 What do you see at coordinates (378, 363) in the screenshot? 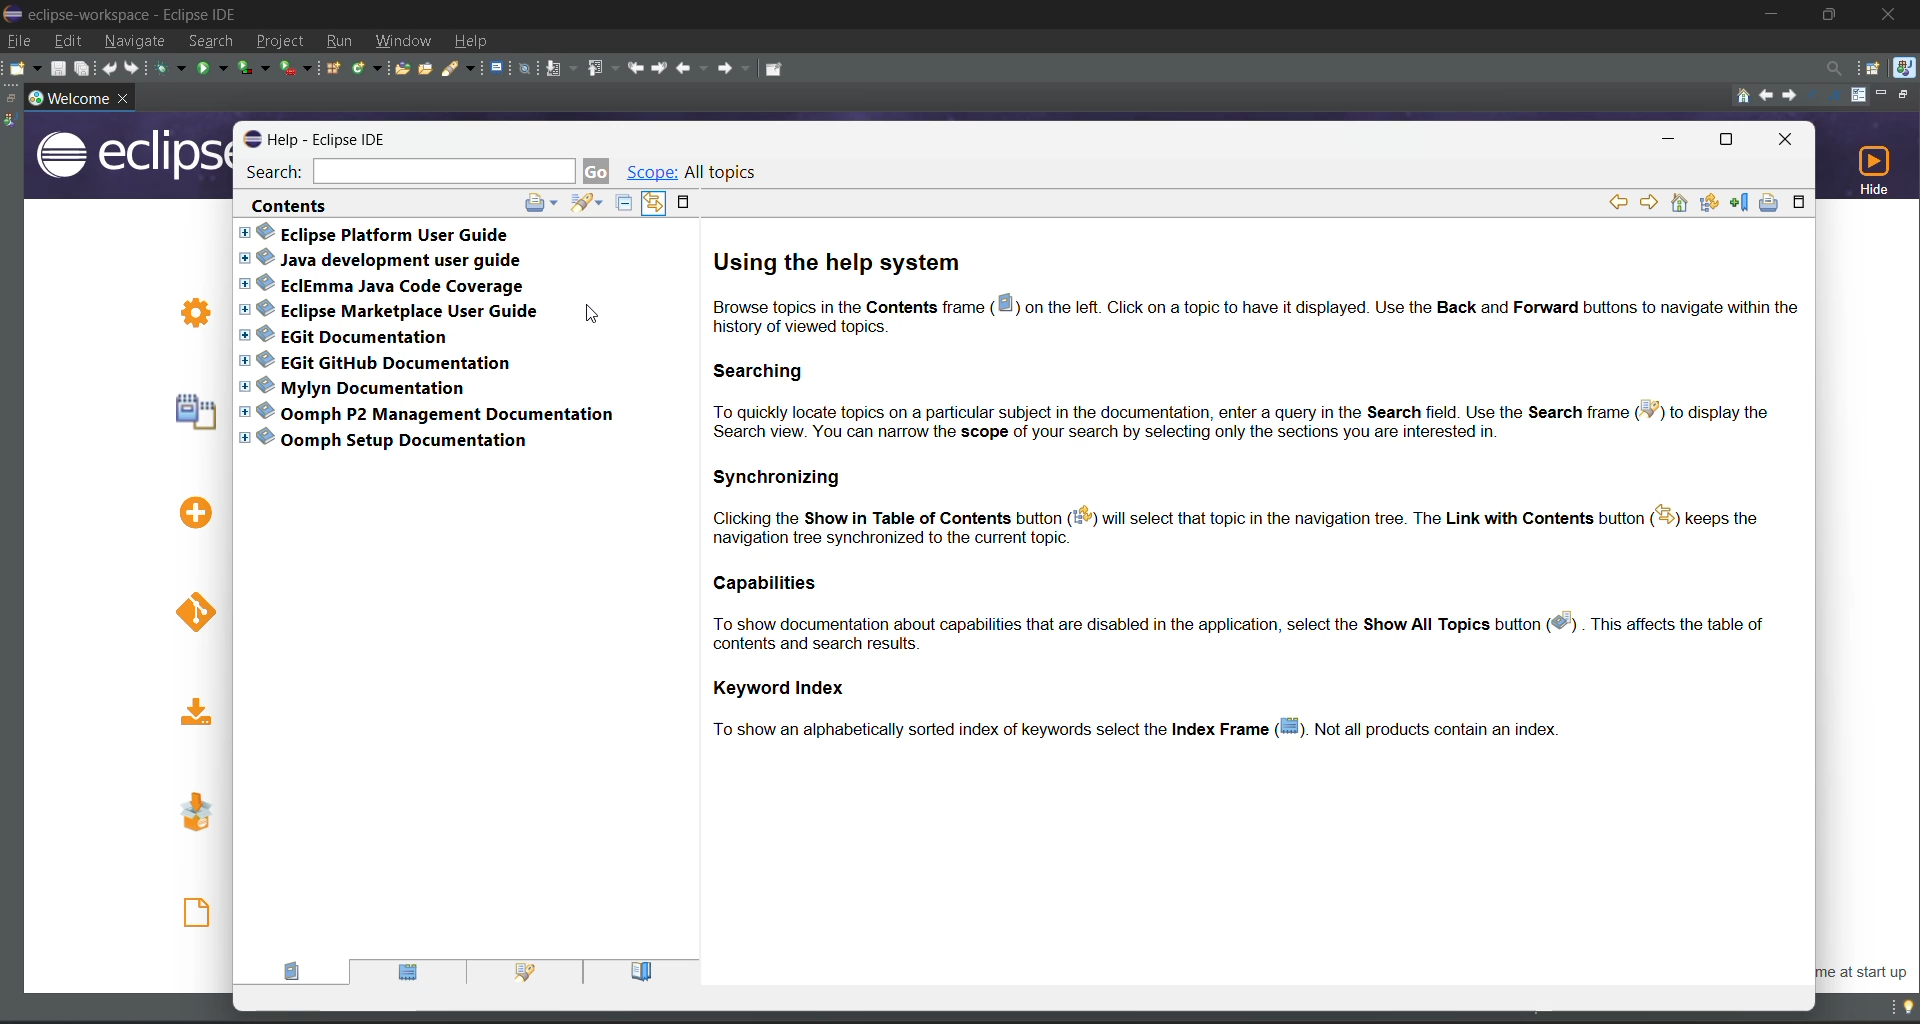
I see `EGit  GitHub documentation` at bounding box center [378, 363].